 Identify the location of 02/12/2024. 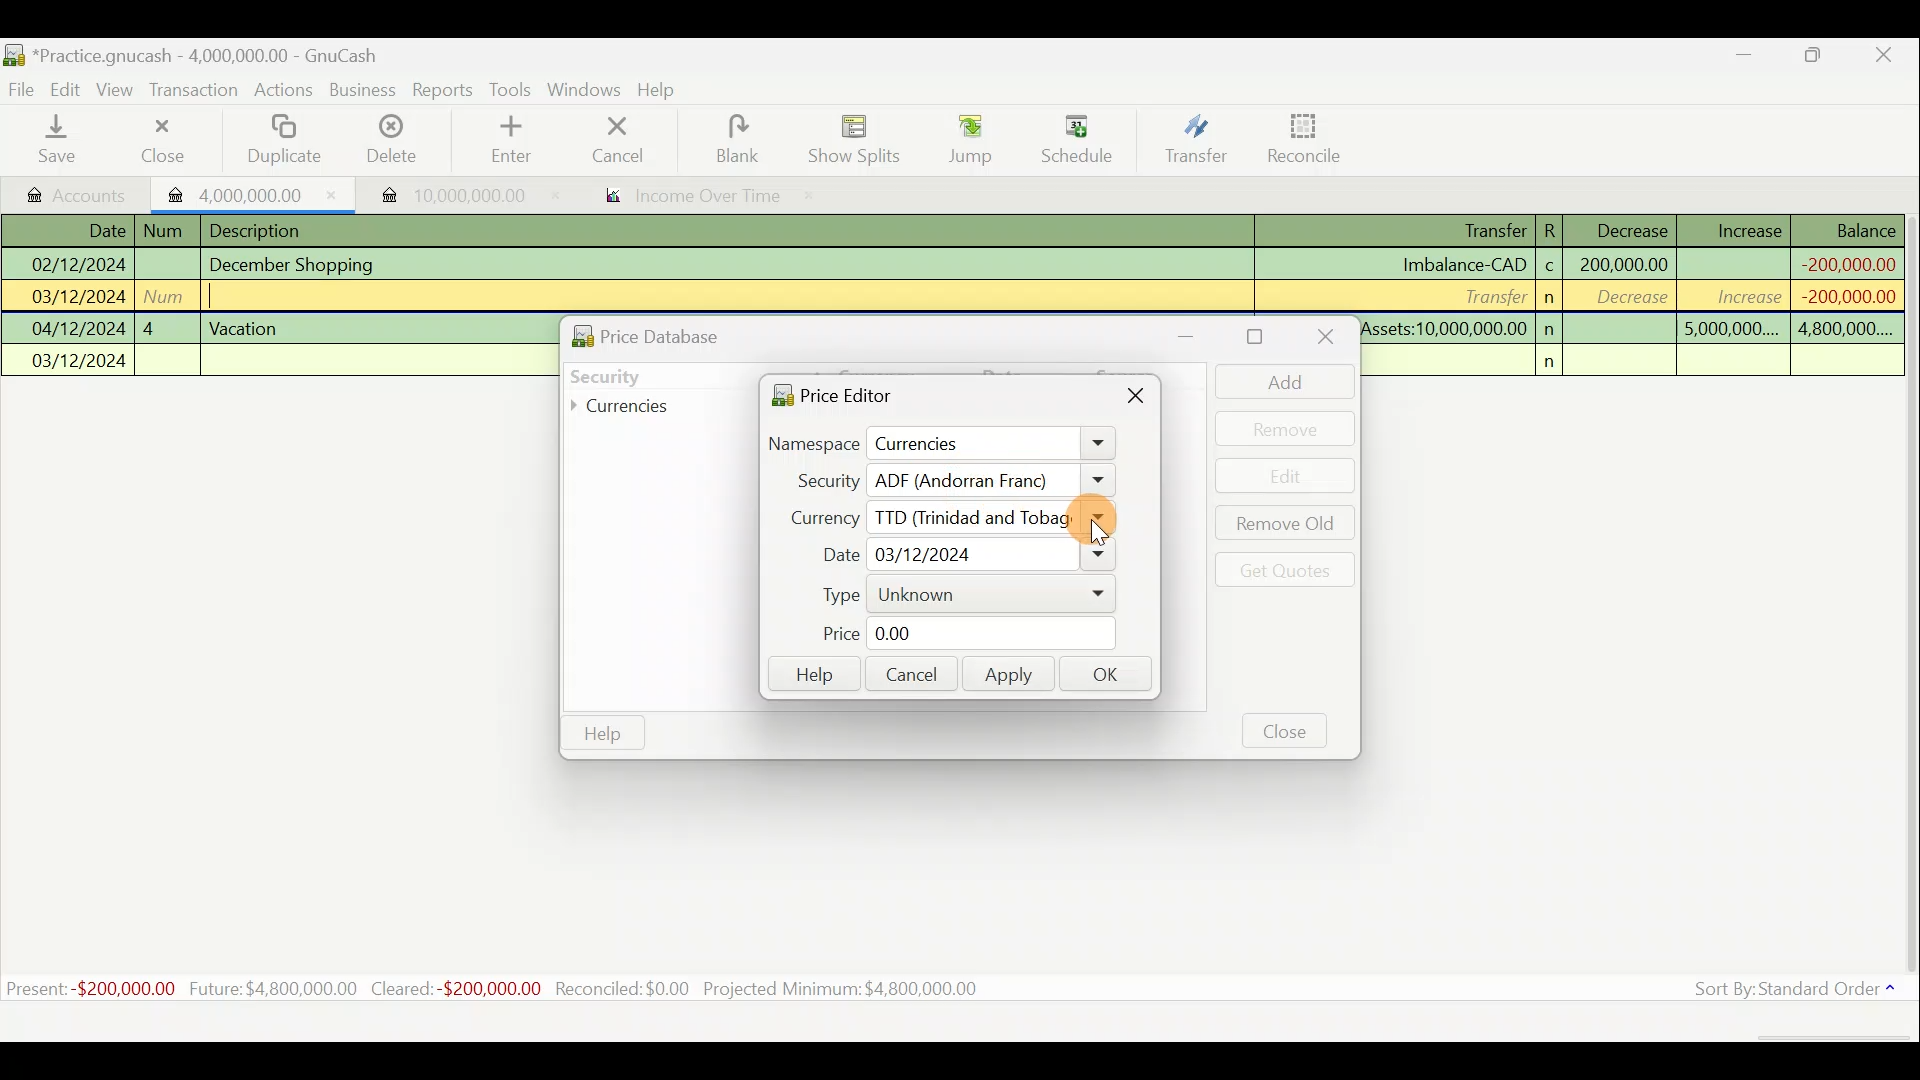
(76, 262).